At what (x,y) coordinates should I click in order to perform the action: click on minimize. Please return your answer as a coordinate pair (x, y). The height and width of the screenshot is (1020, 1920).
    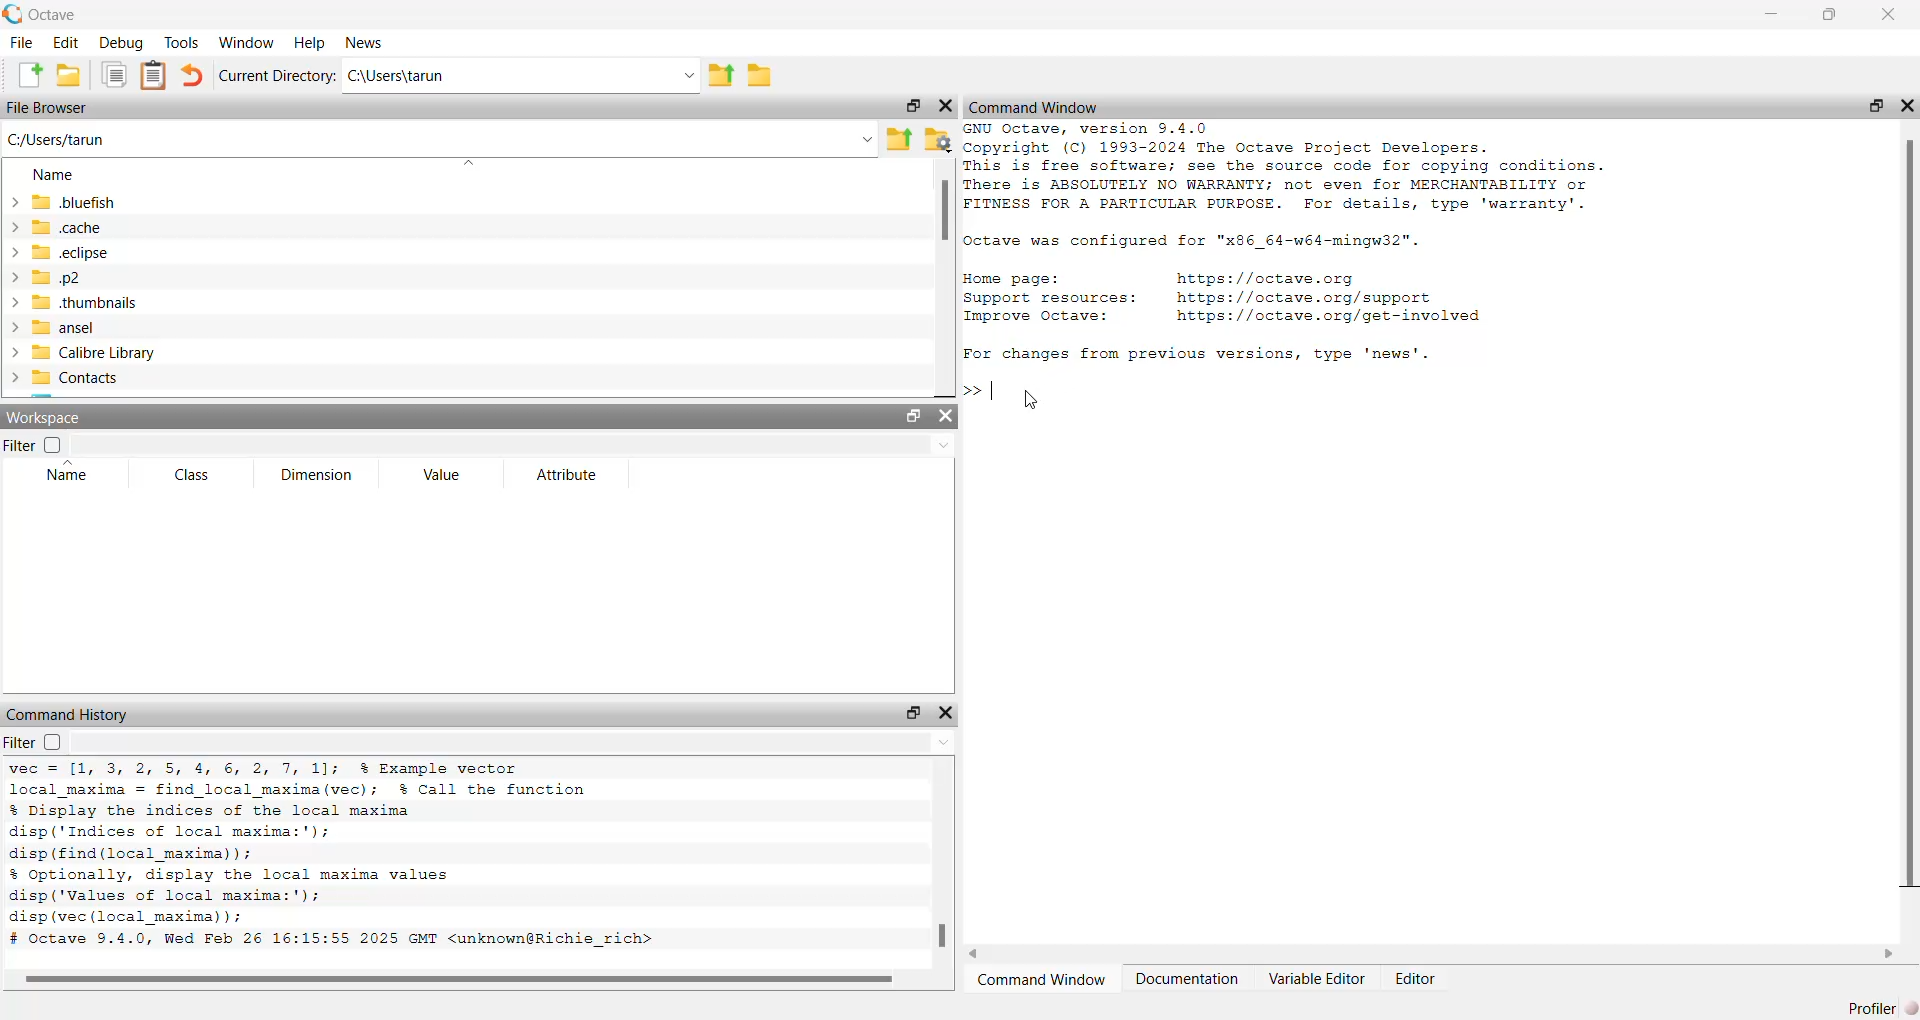
    Looking at the image, I should click on (1773, 14).